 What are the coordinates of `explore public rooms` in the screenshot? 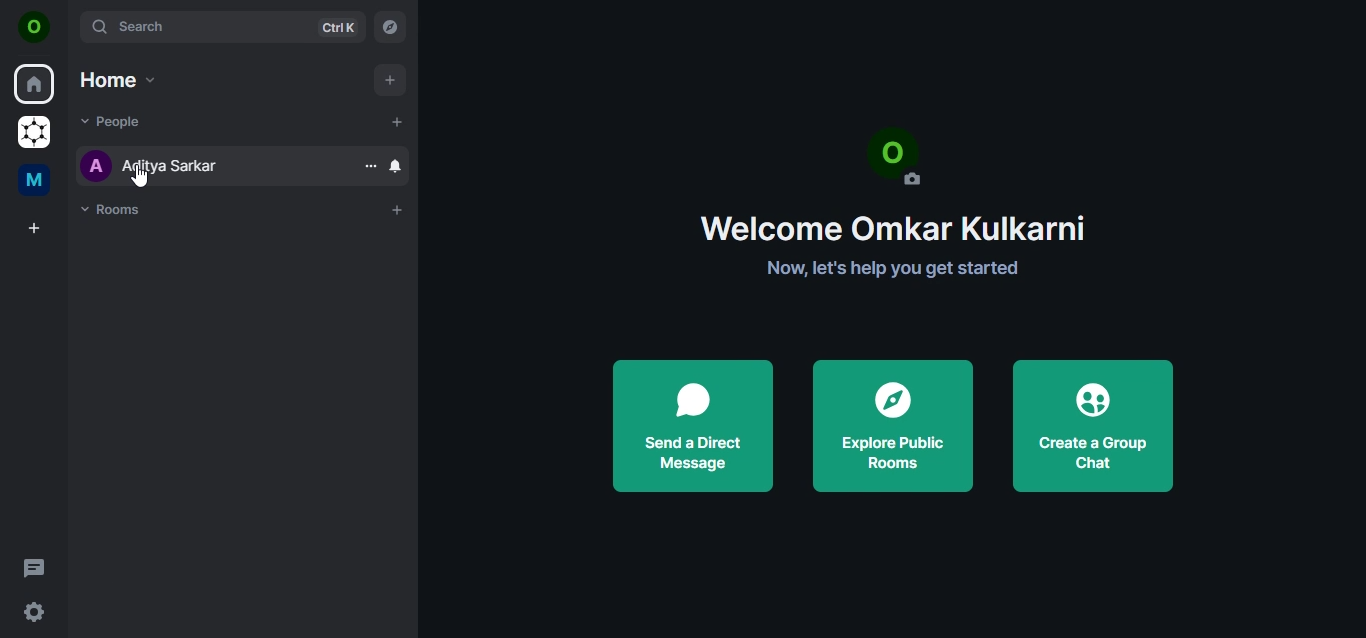 It's located at (890, 422).